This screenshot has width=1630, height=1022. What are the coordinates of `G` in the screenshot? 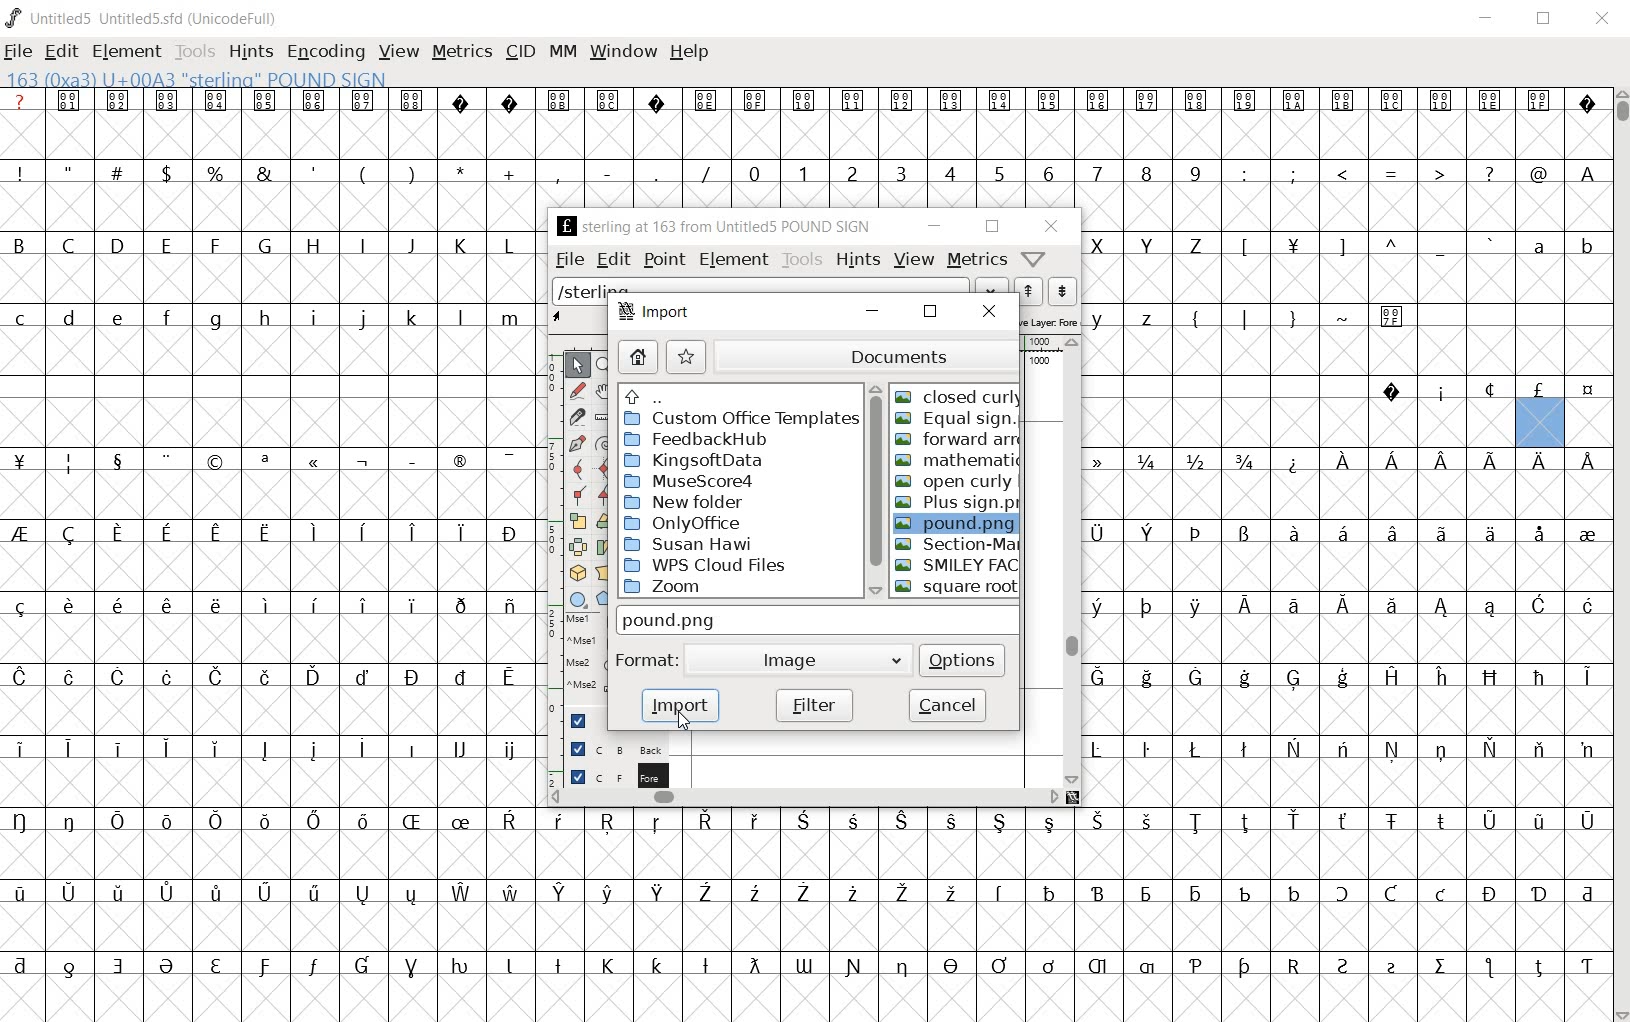 It's located at (263, 245).